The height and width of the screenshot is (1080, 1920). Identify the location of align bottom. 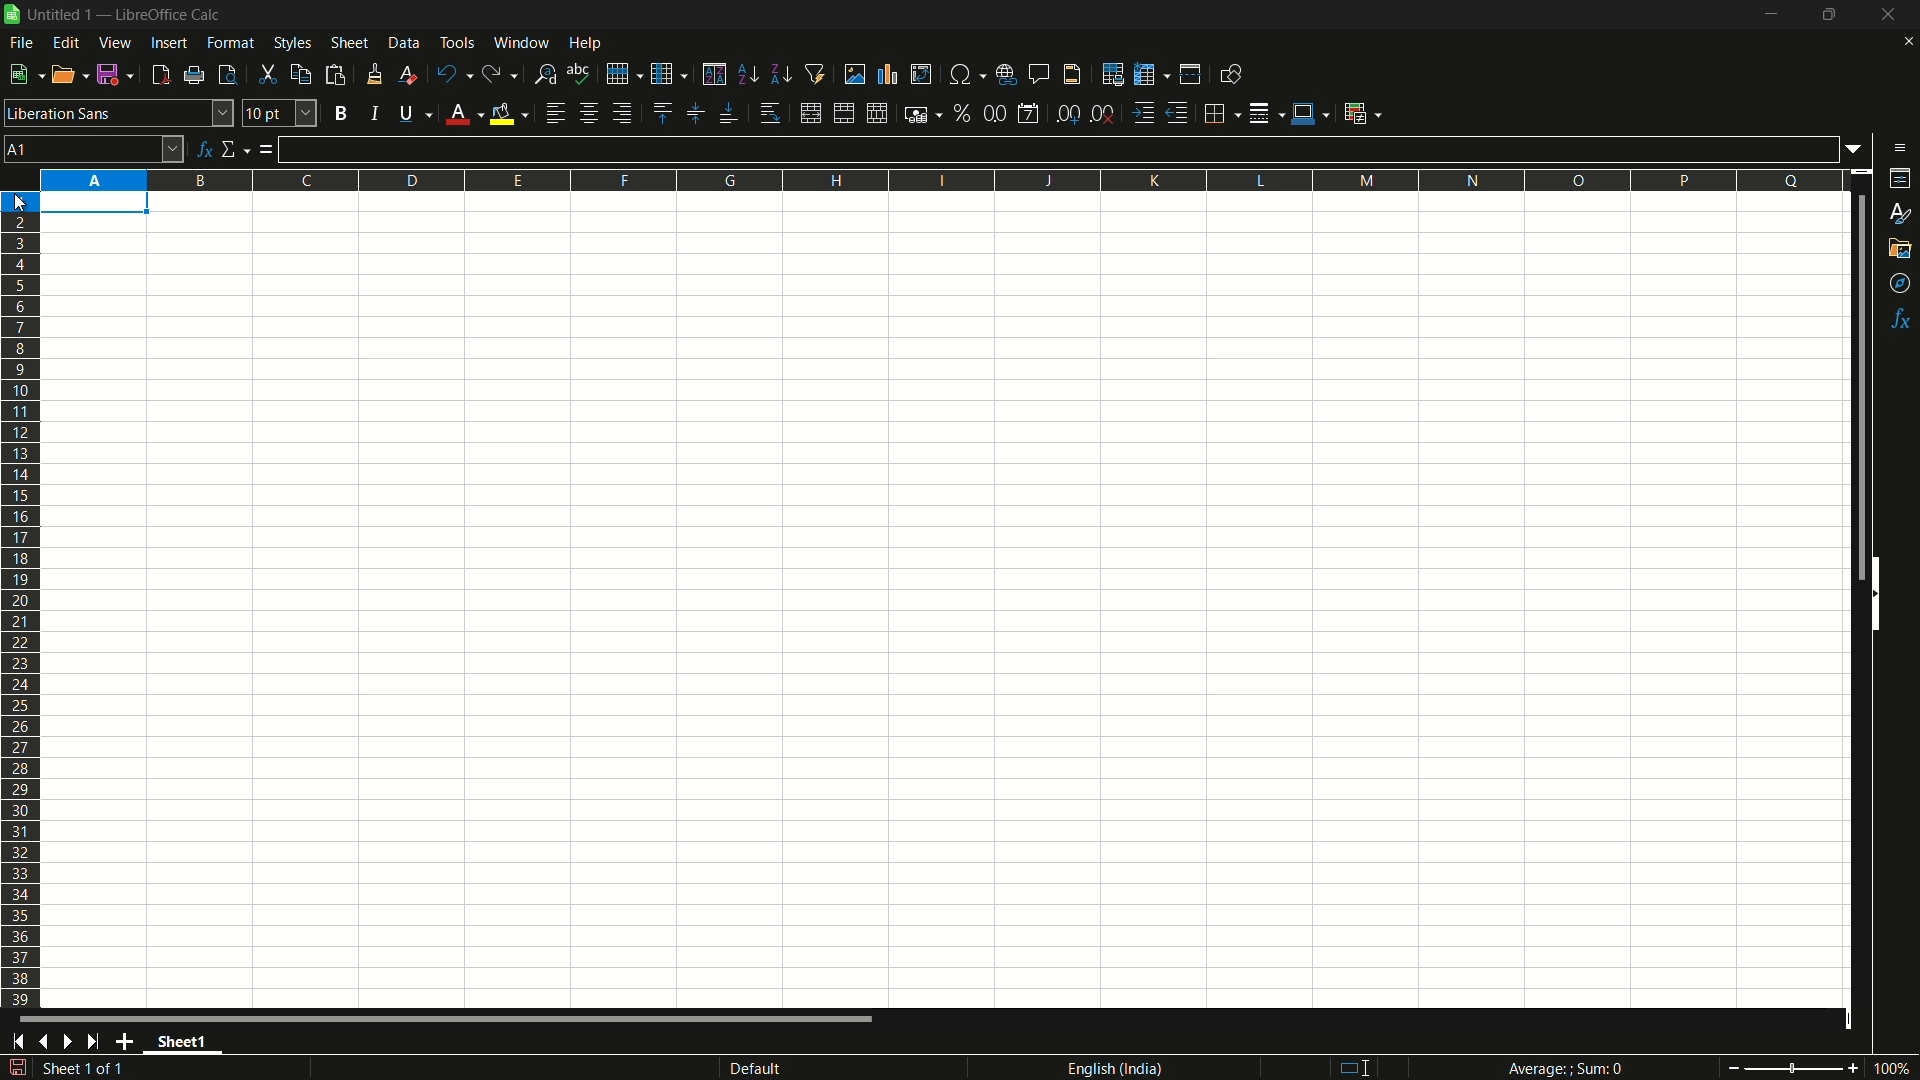
(729, 115).